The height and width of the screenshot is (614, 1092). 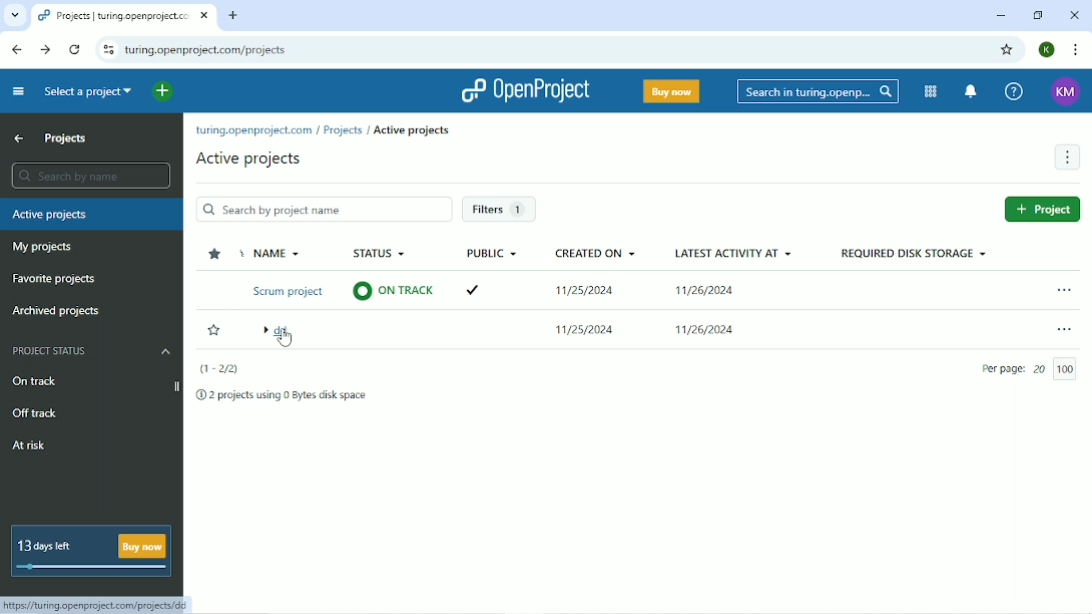 What do you see at coordinates (1064, 330) in the screenshot?
I see `Open menu` at bounding box center [1064, 330].